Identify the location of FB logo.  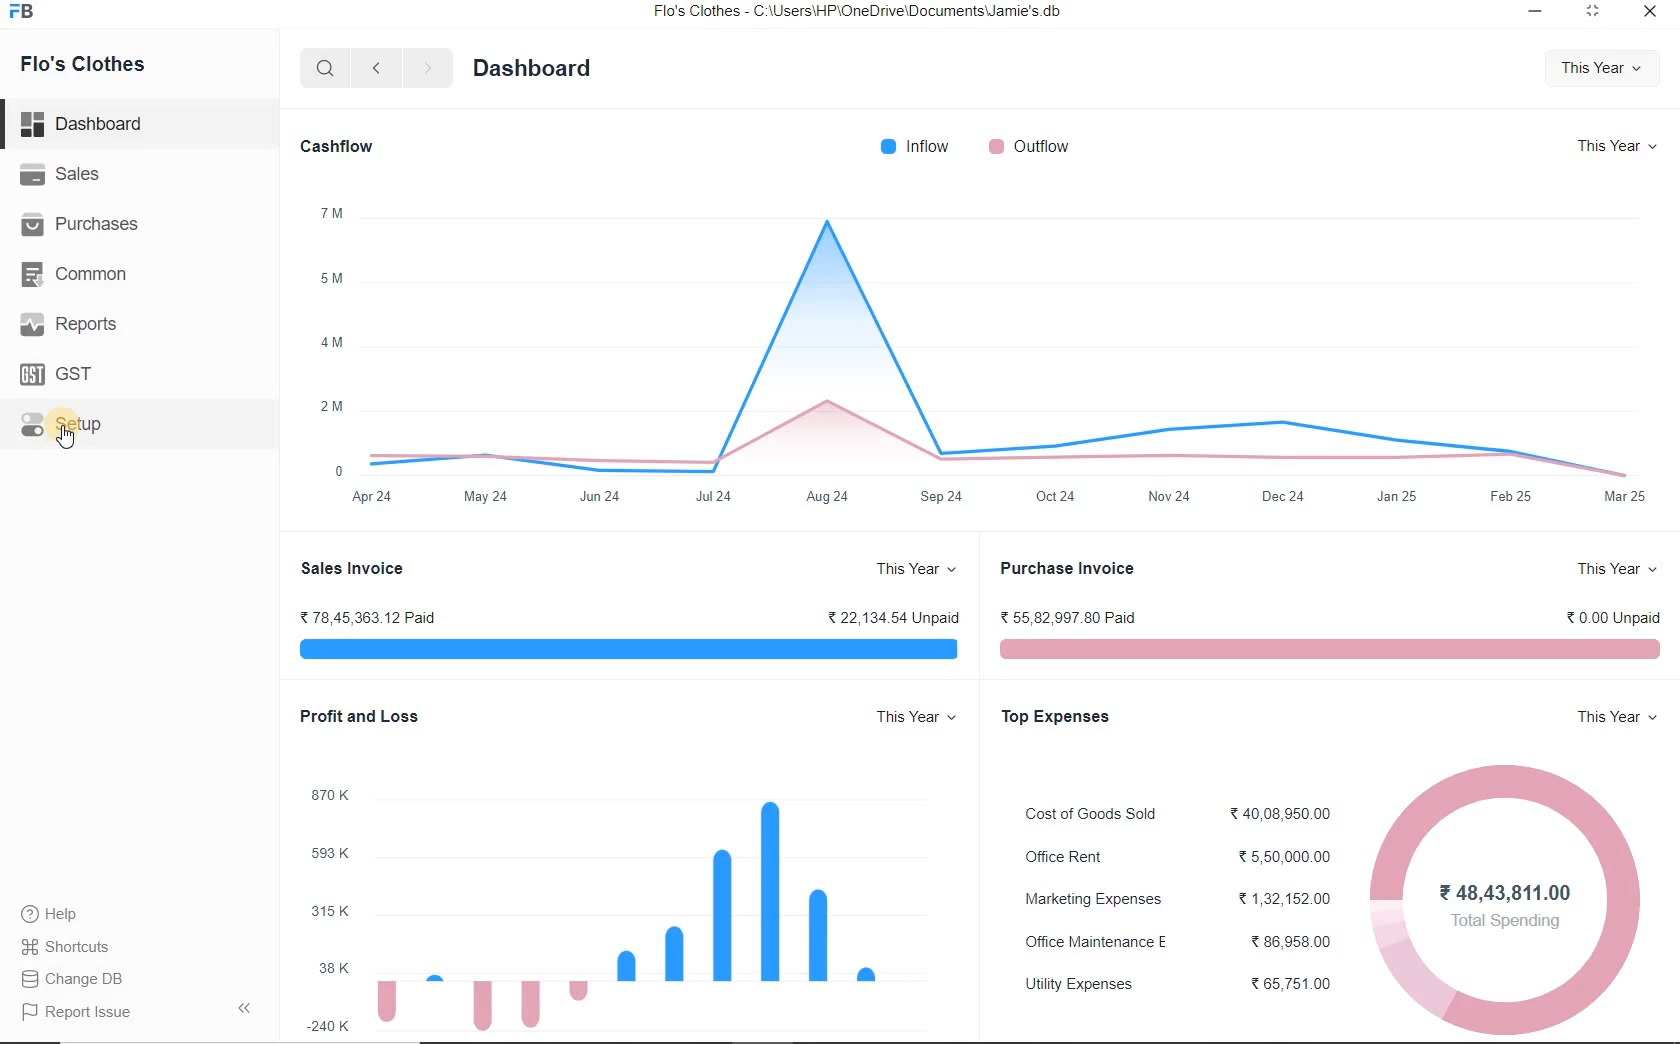
(28, 12).